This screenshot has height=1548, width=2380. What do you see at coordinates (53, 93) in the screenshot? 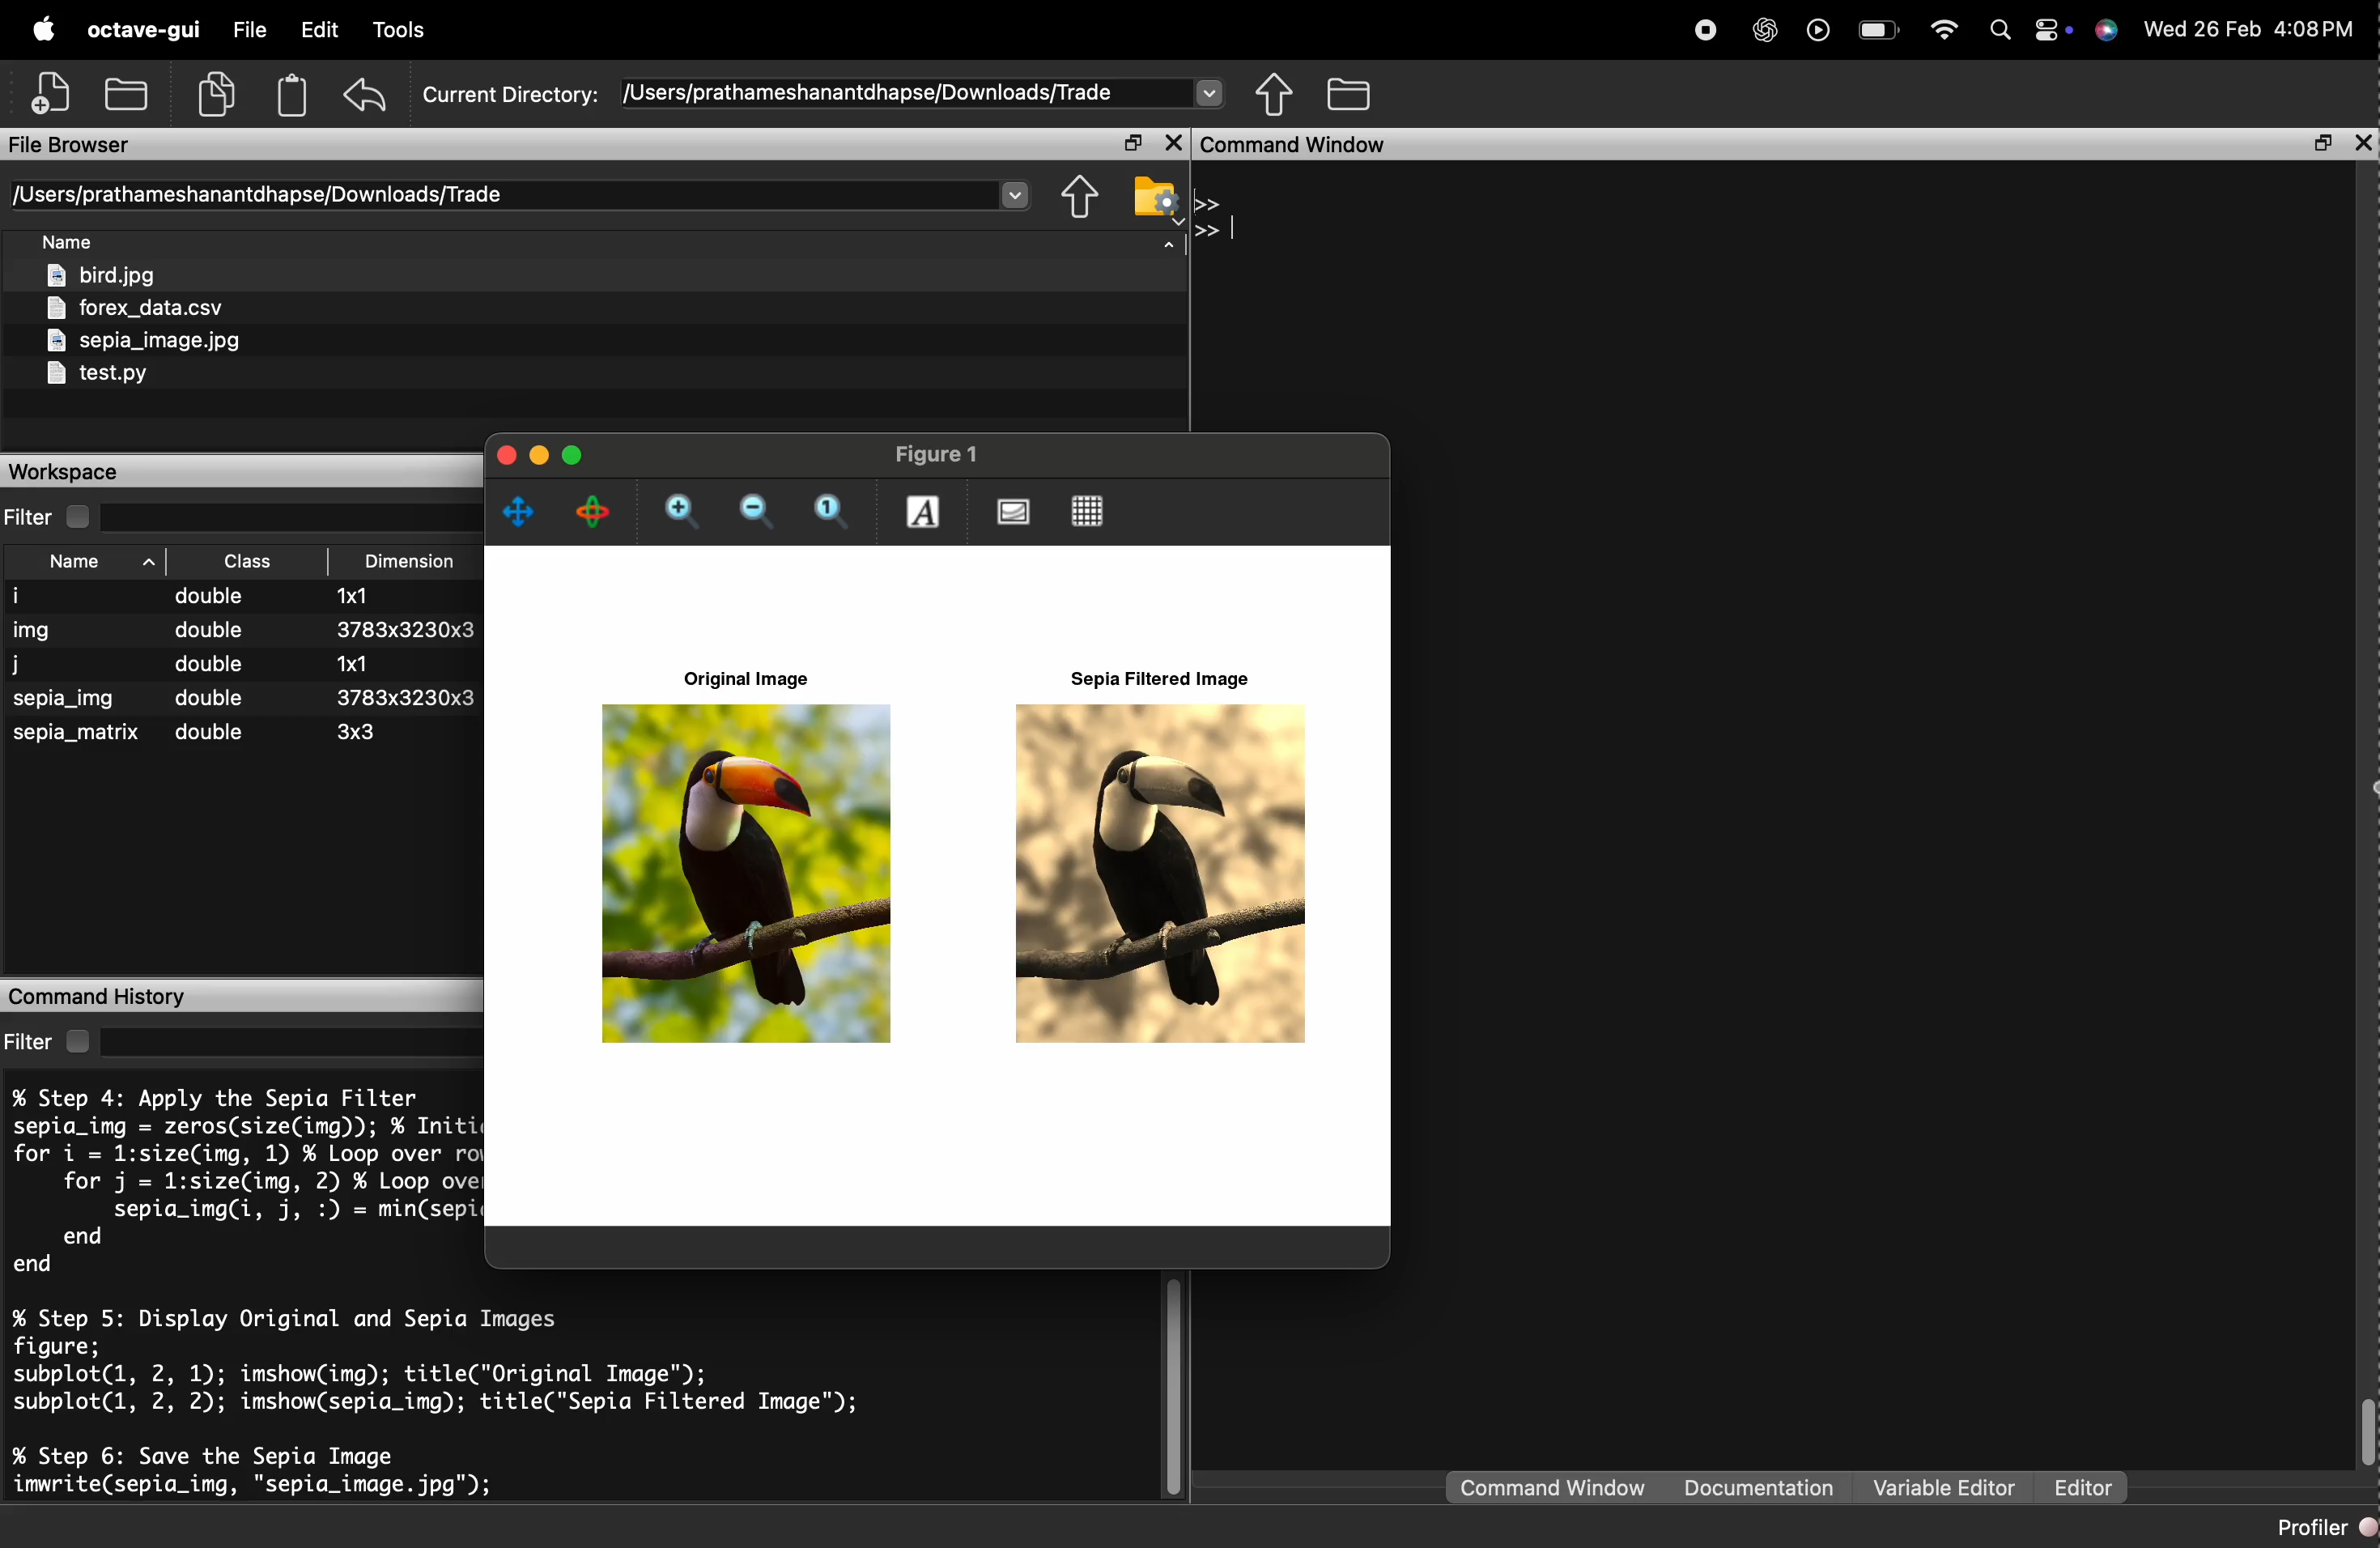
I see `add file` at bounding box center [53, 93].